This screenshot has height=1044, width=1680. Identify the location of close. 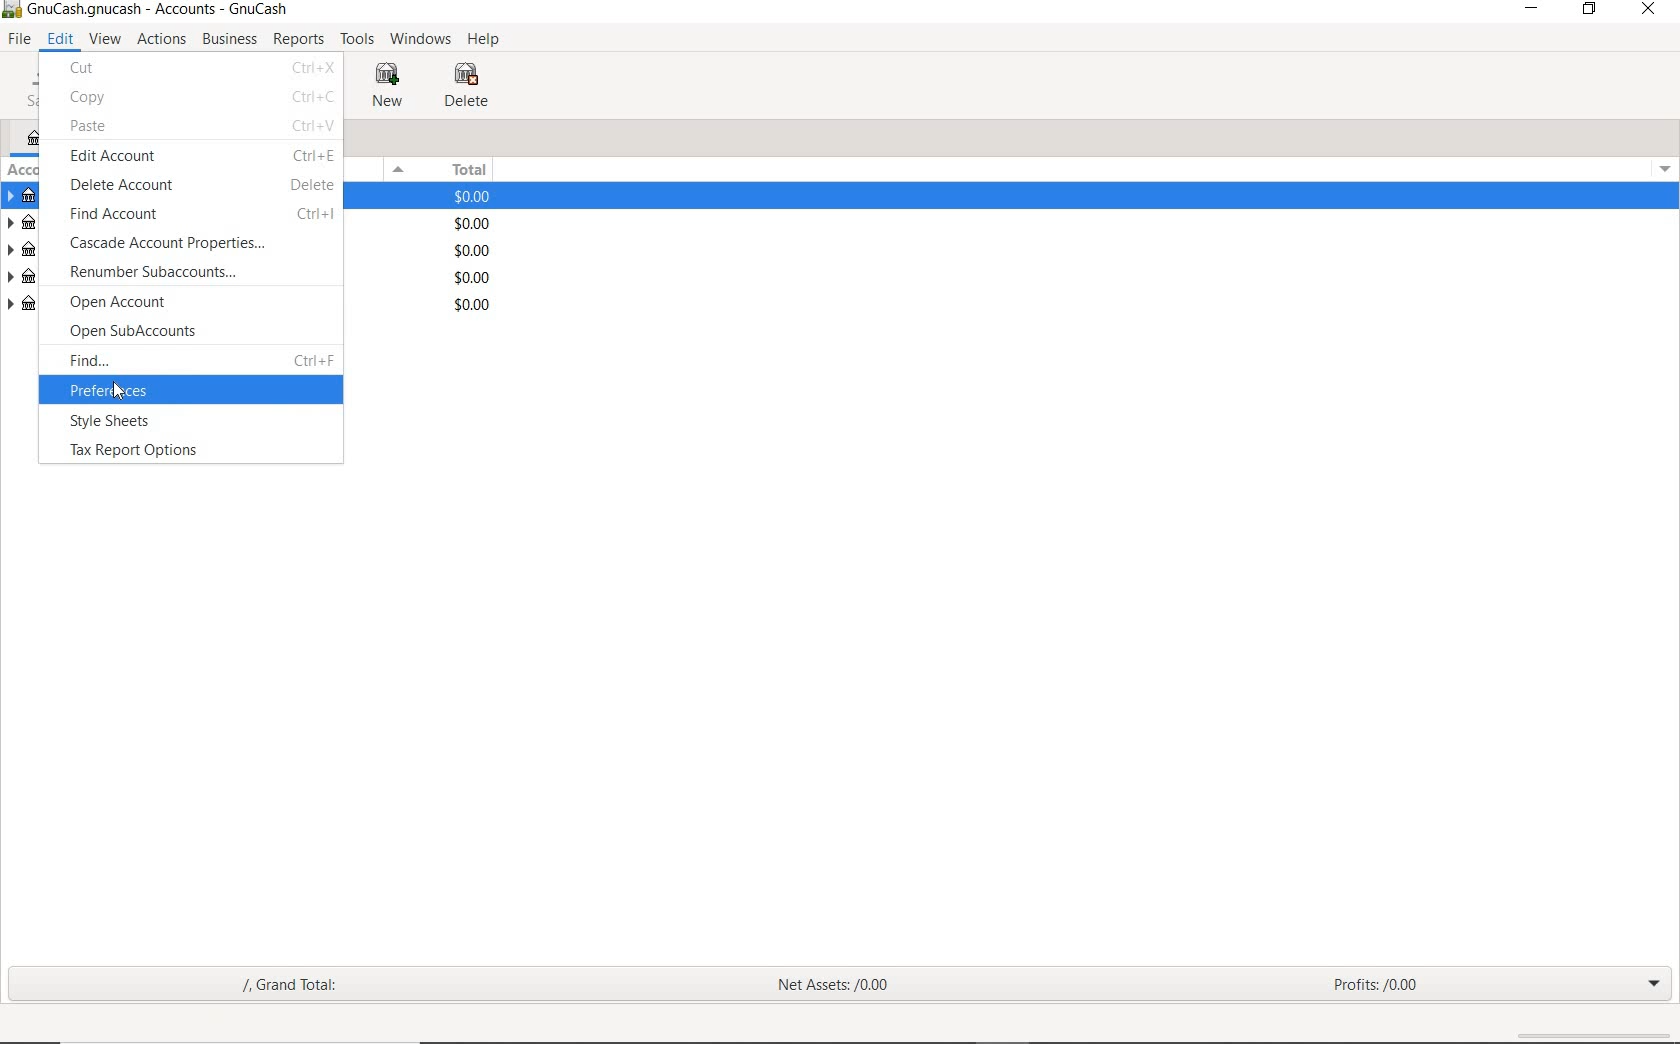
(1651, 11).